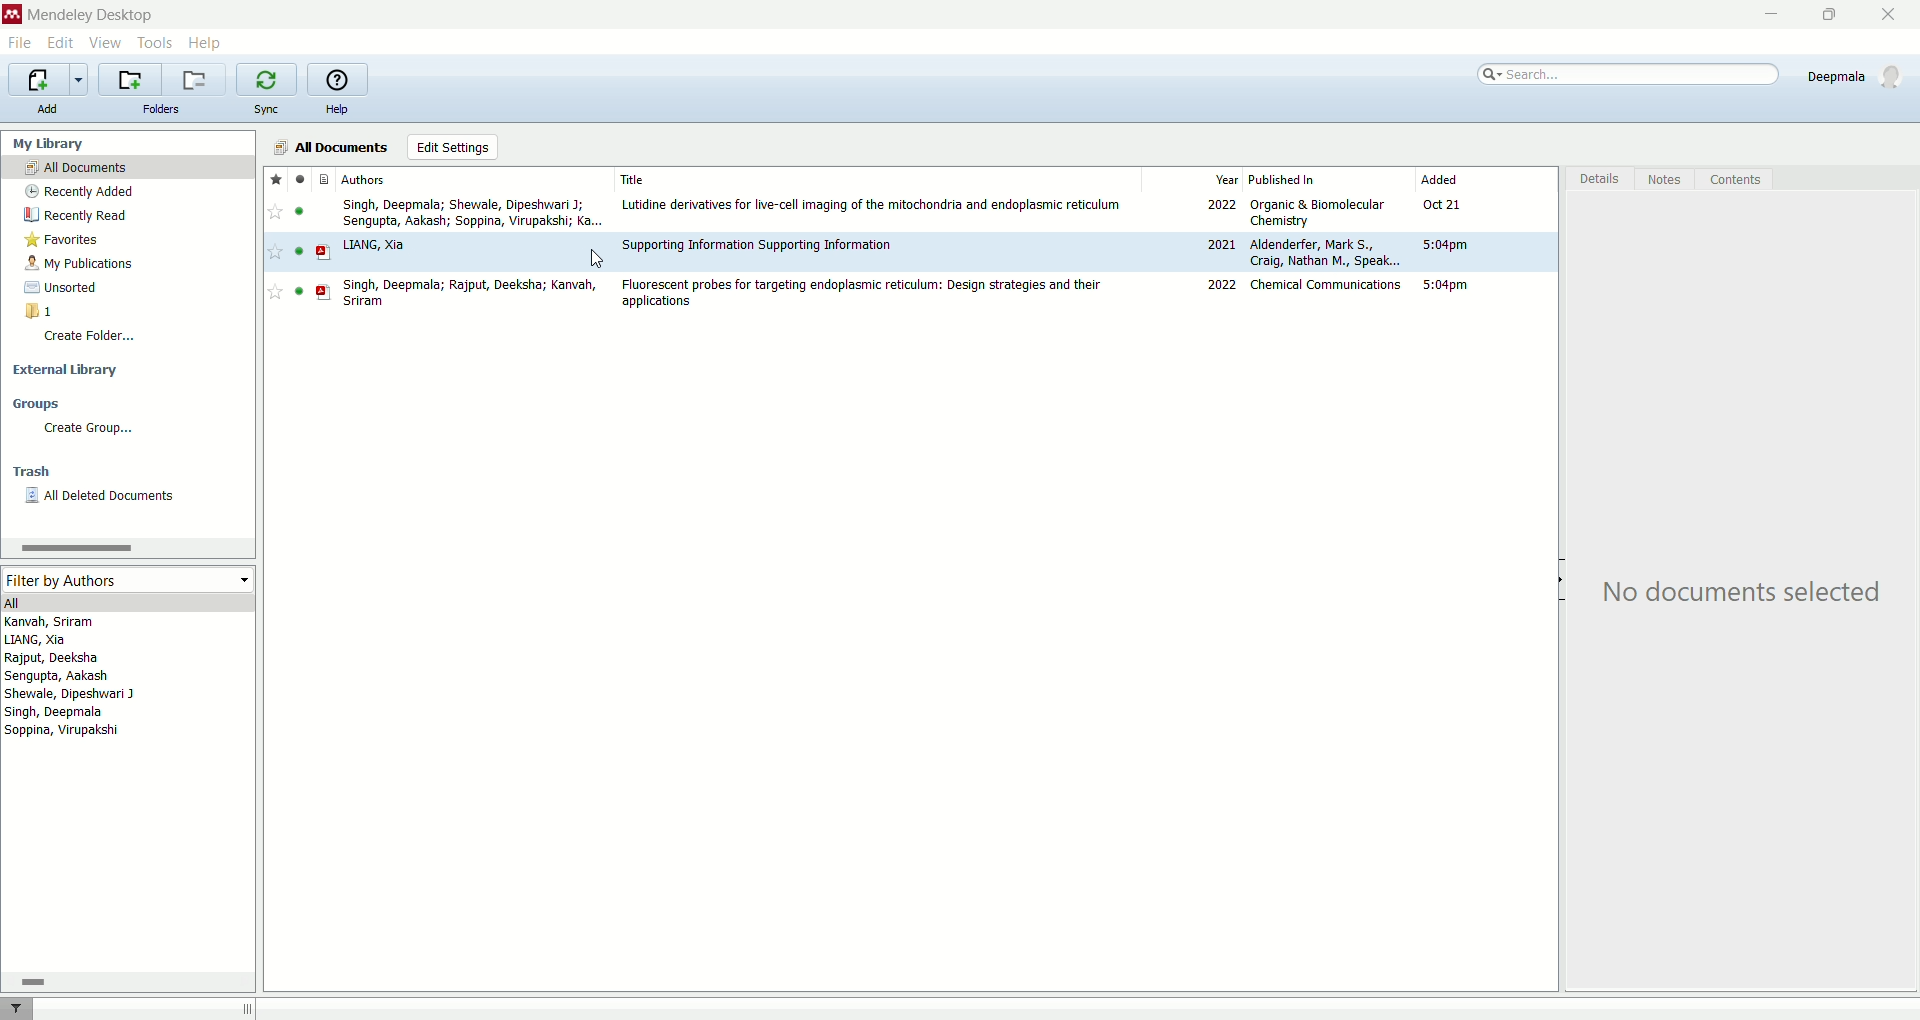  I want to click on all deleted documents, so click(110, 497).